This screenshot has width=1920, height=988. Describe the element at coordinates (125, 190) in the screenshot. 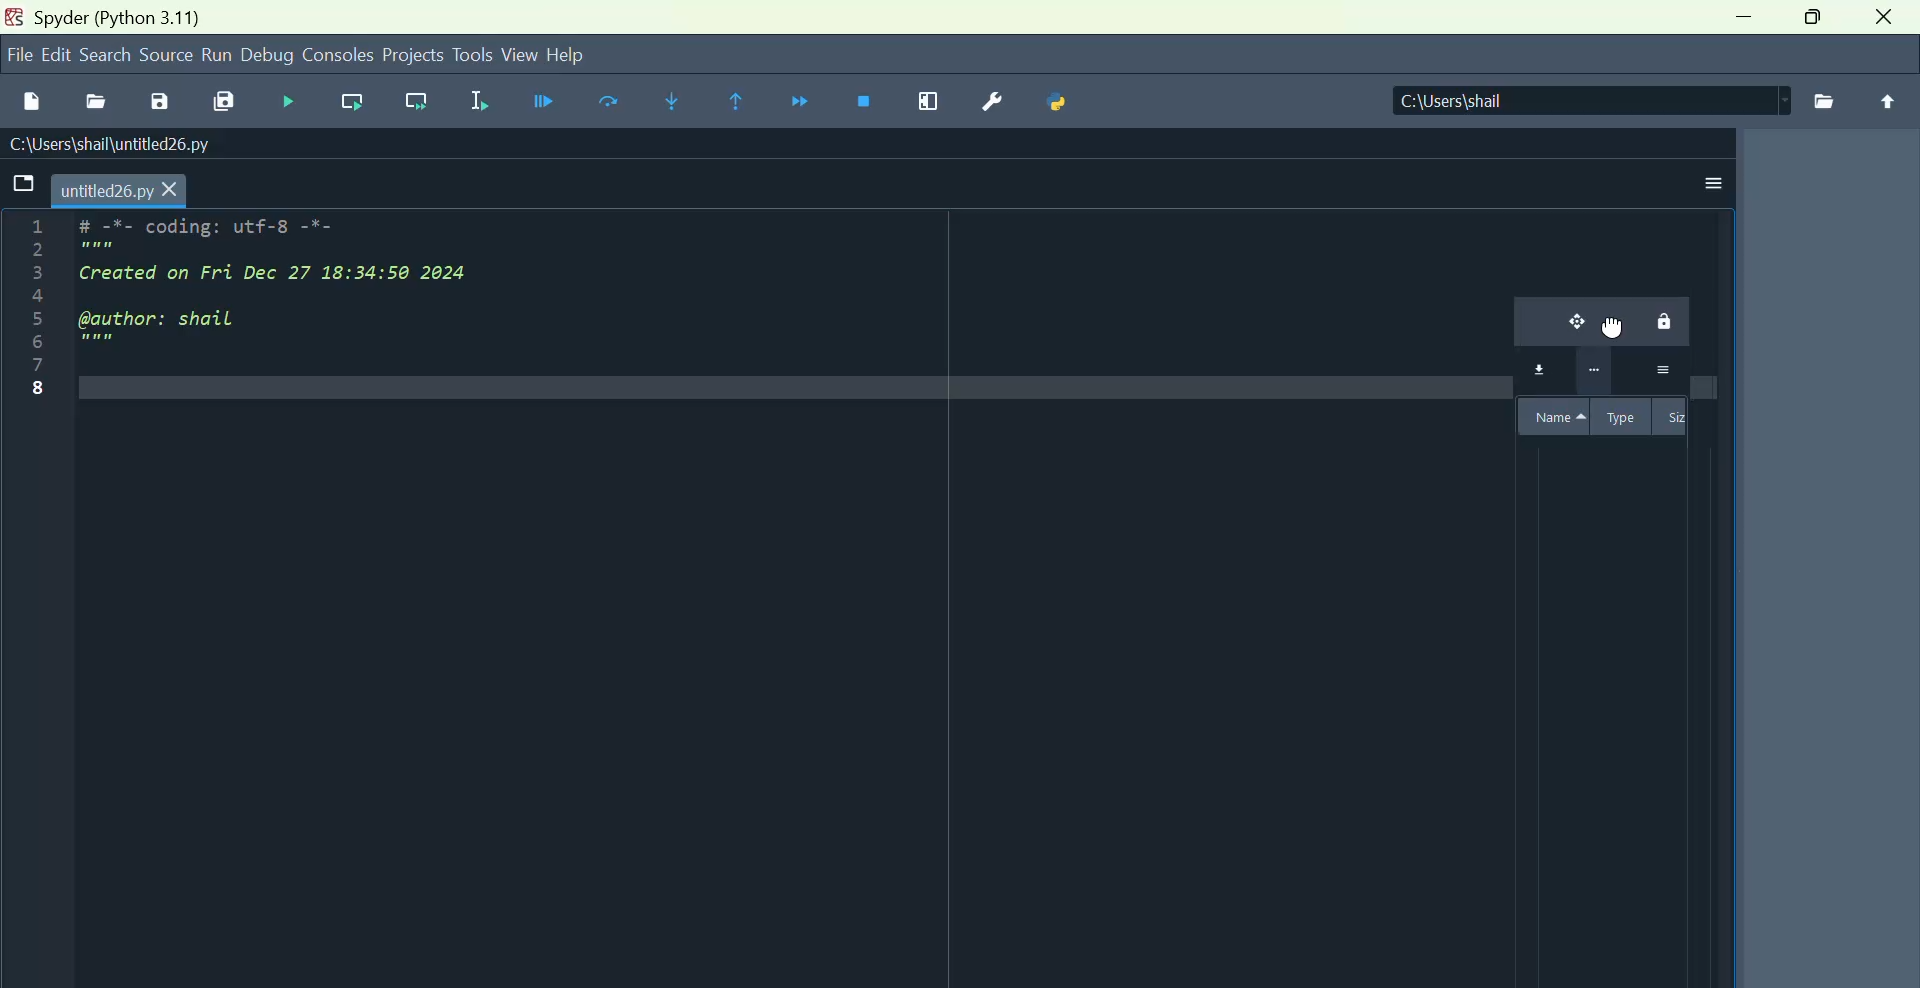

I see `untitled26.py ` at that location.